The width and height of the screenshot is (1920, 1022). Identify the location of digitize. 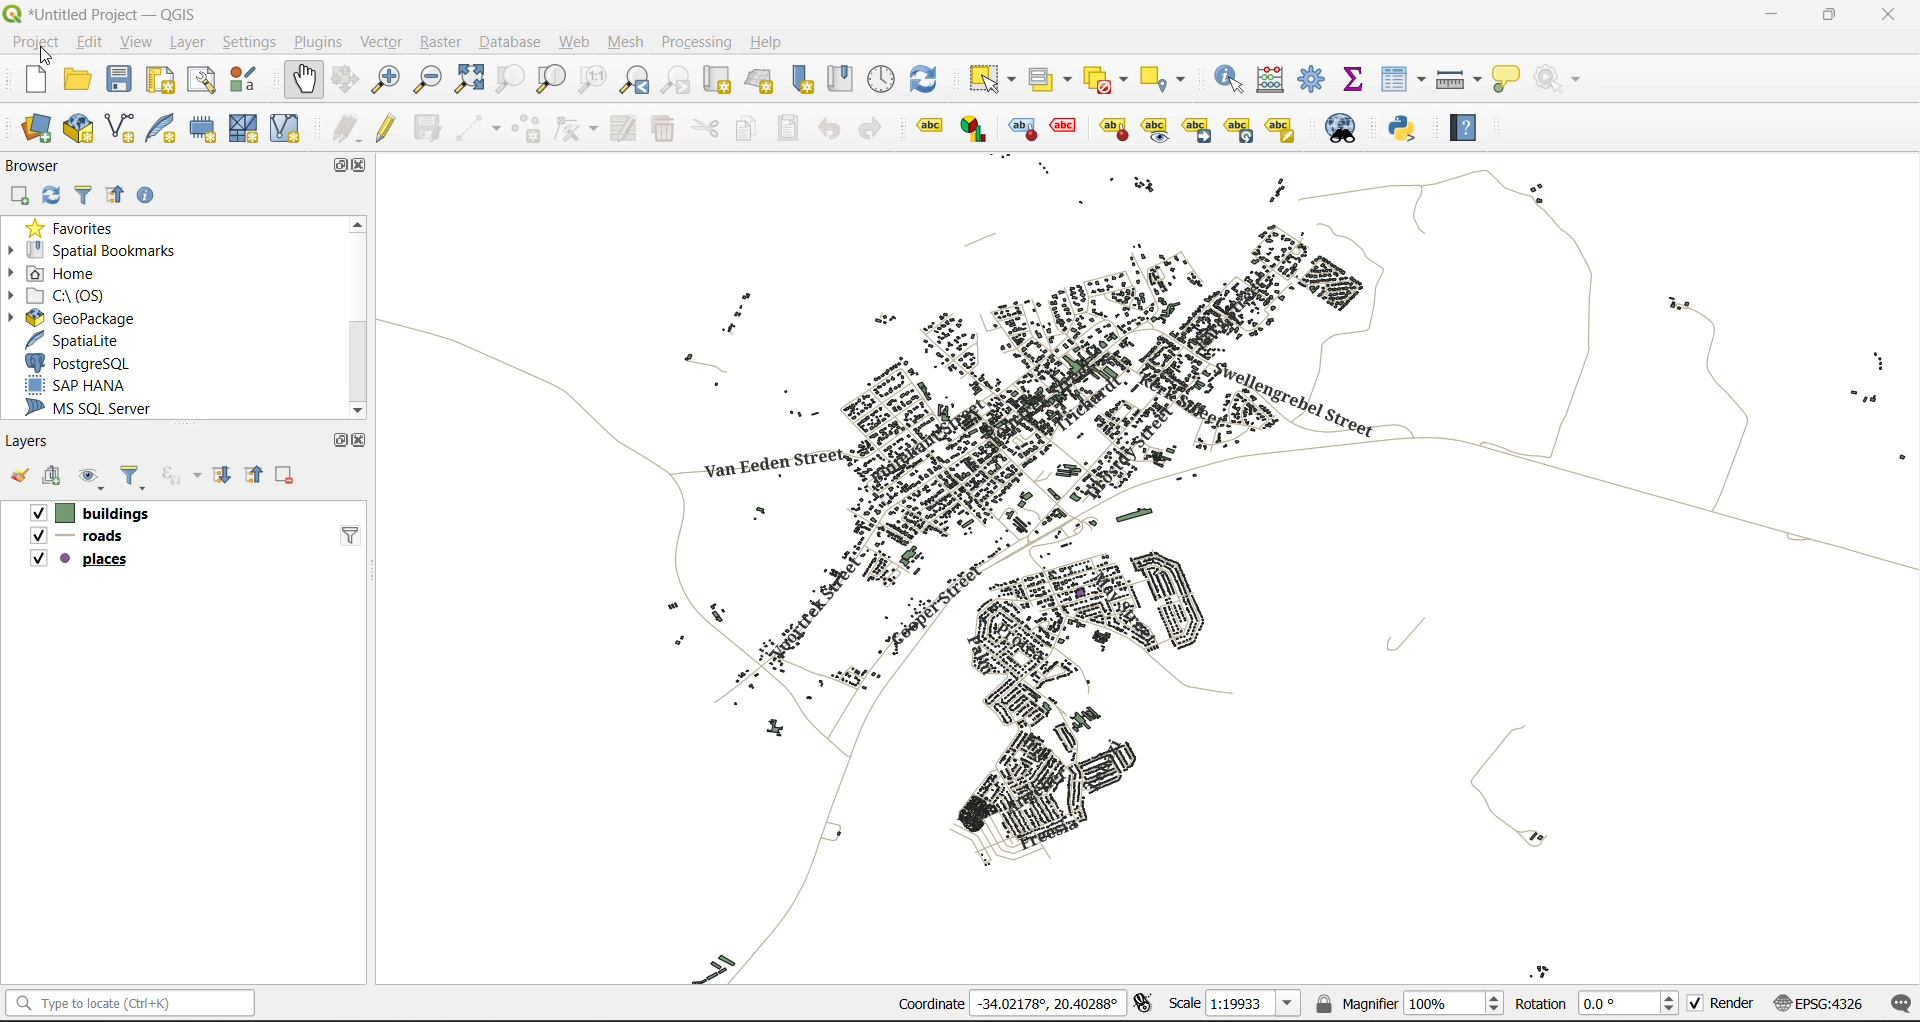
(474, 127).